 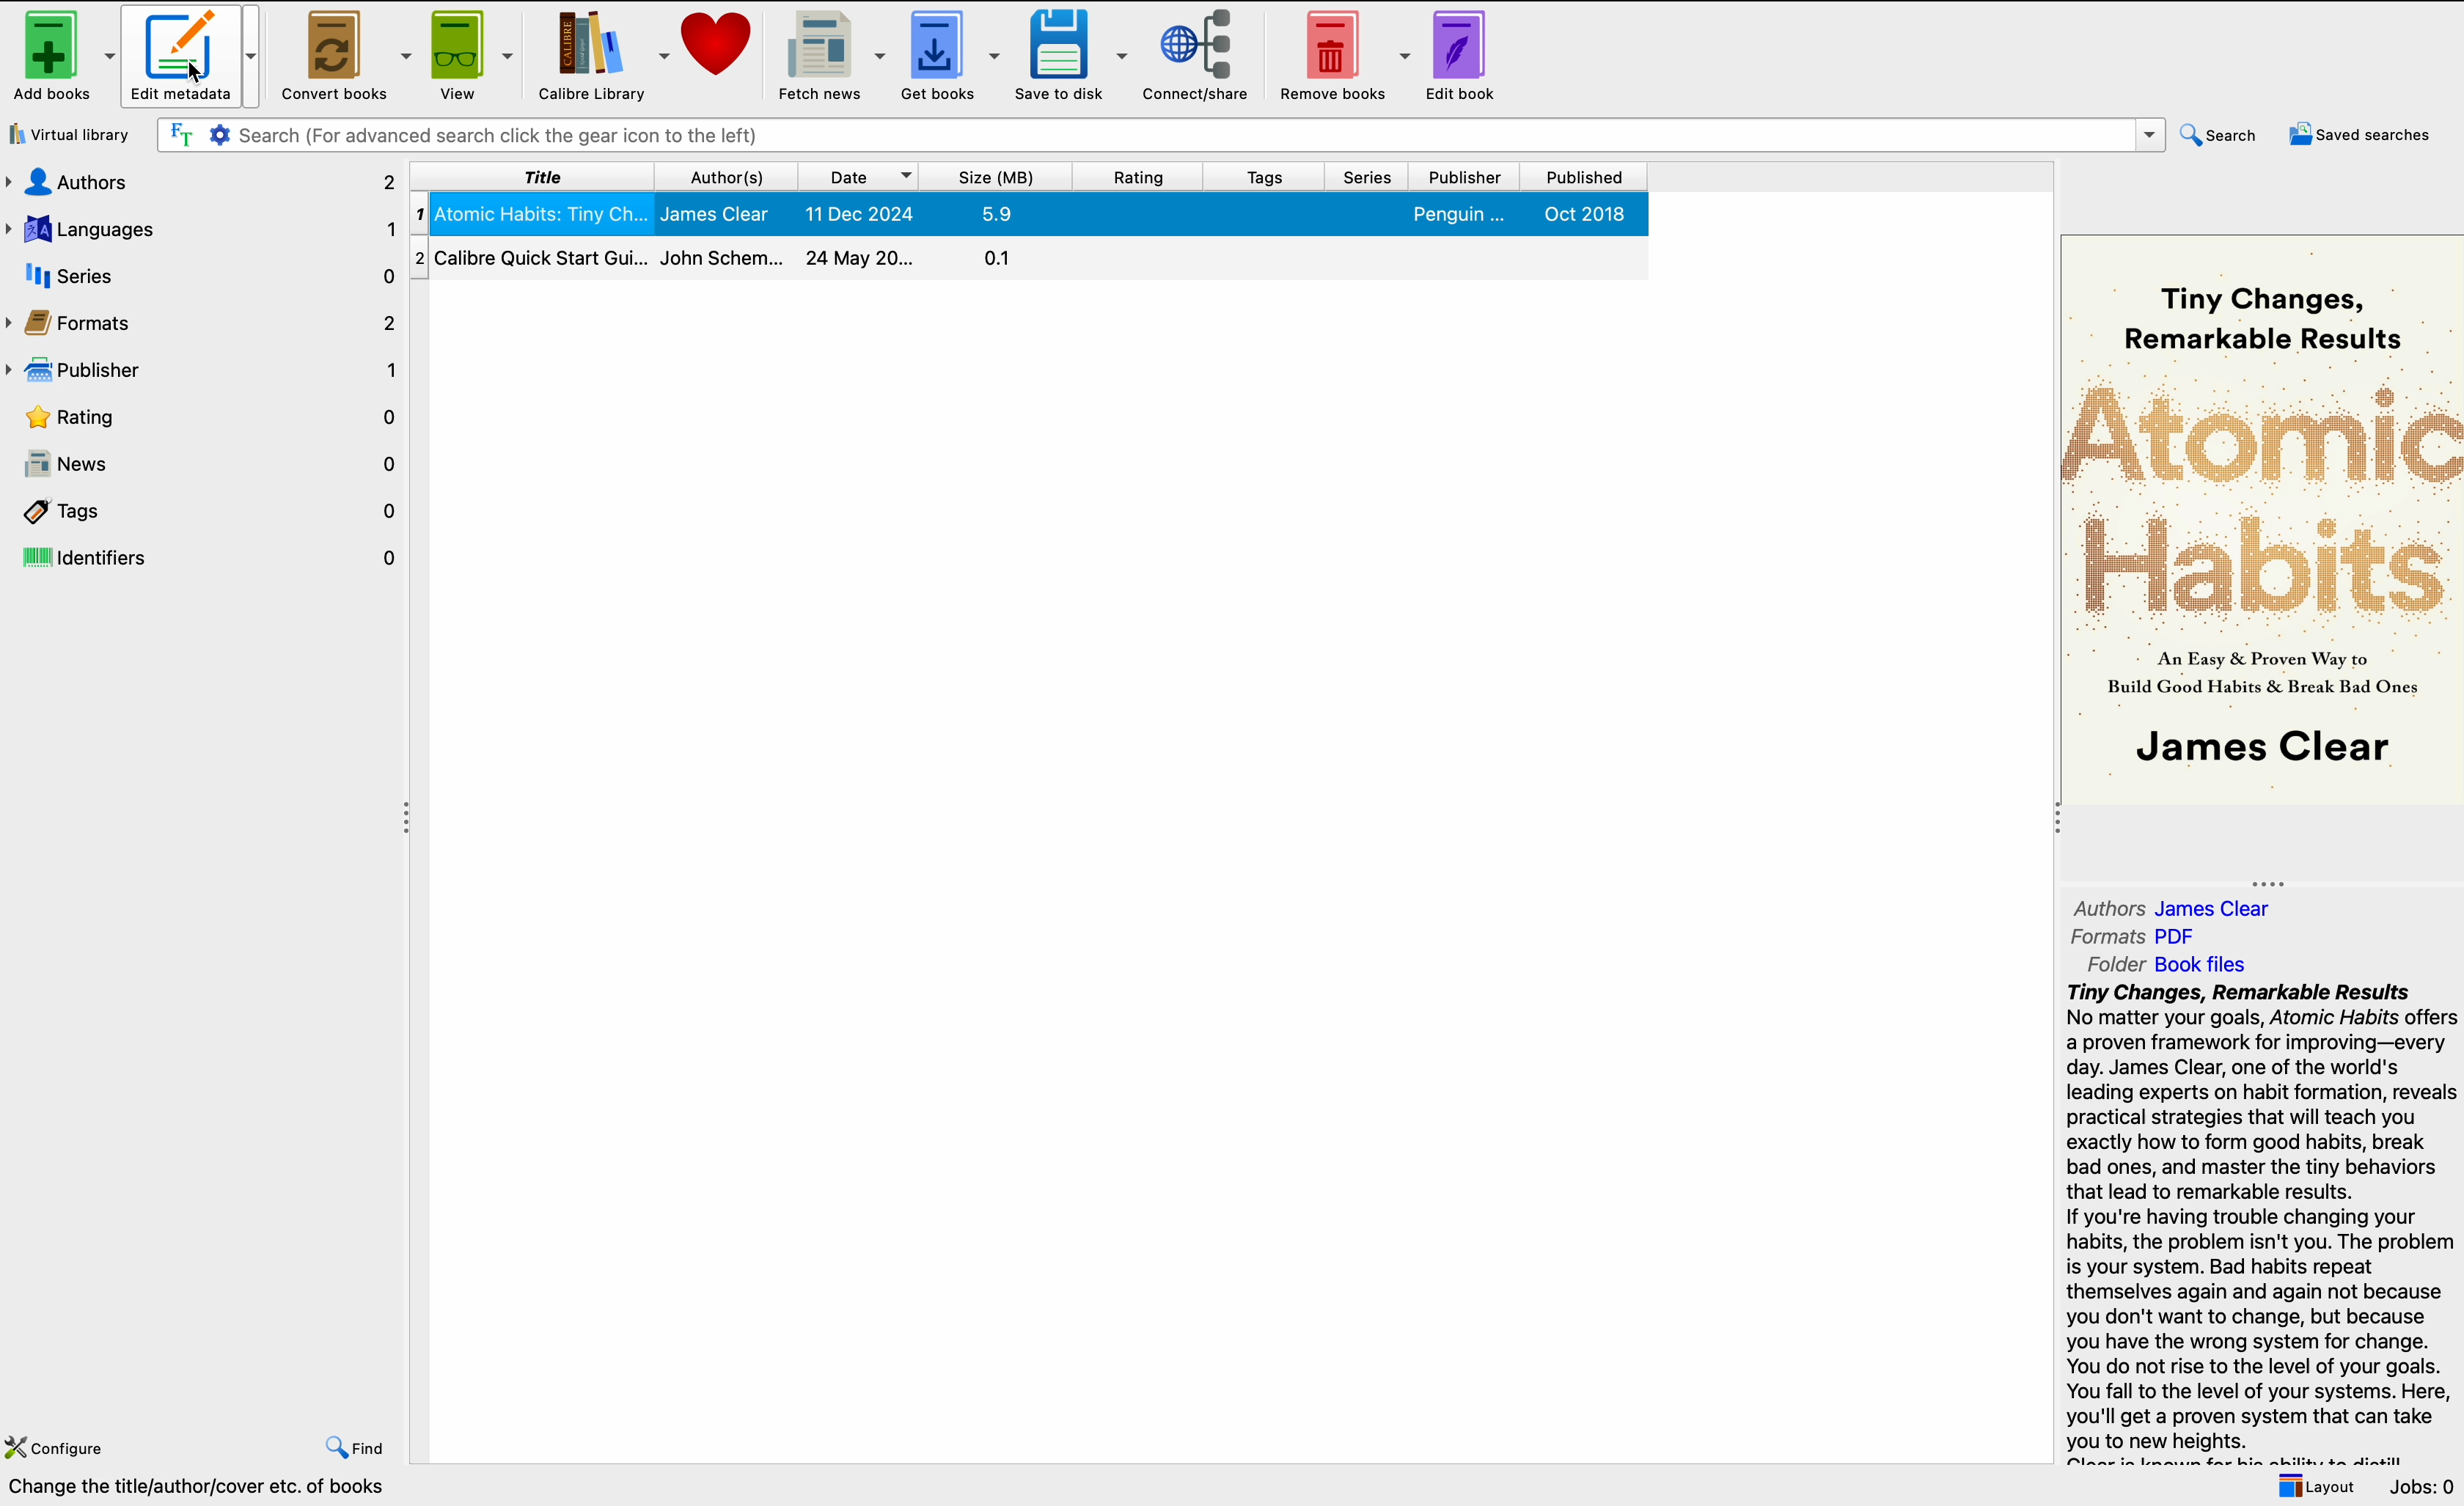 What do you see at coordinates (861, 178) in the screenshot?
I see `date` at bounding box center [861, 178].